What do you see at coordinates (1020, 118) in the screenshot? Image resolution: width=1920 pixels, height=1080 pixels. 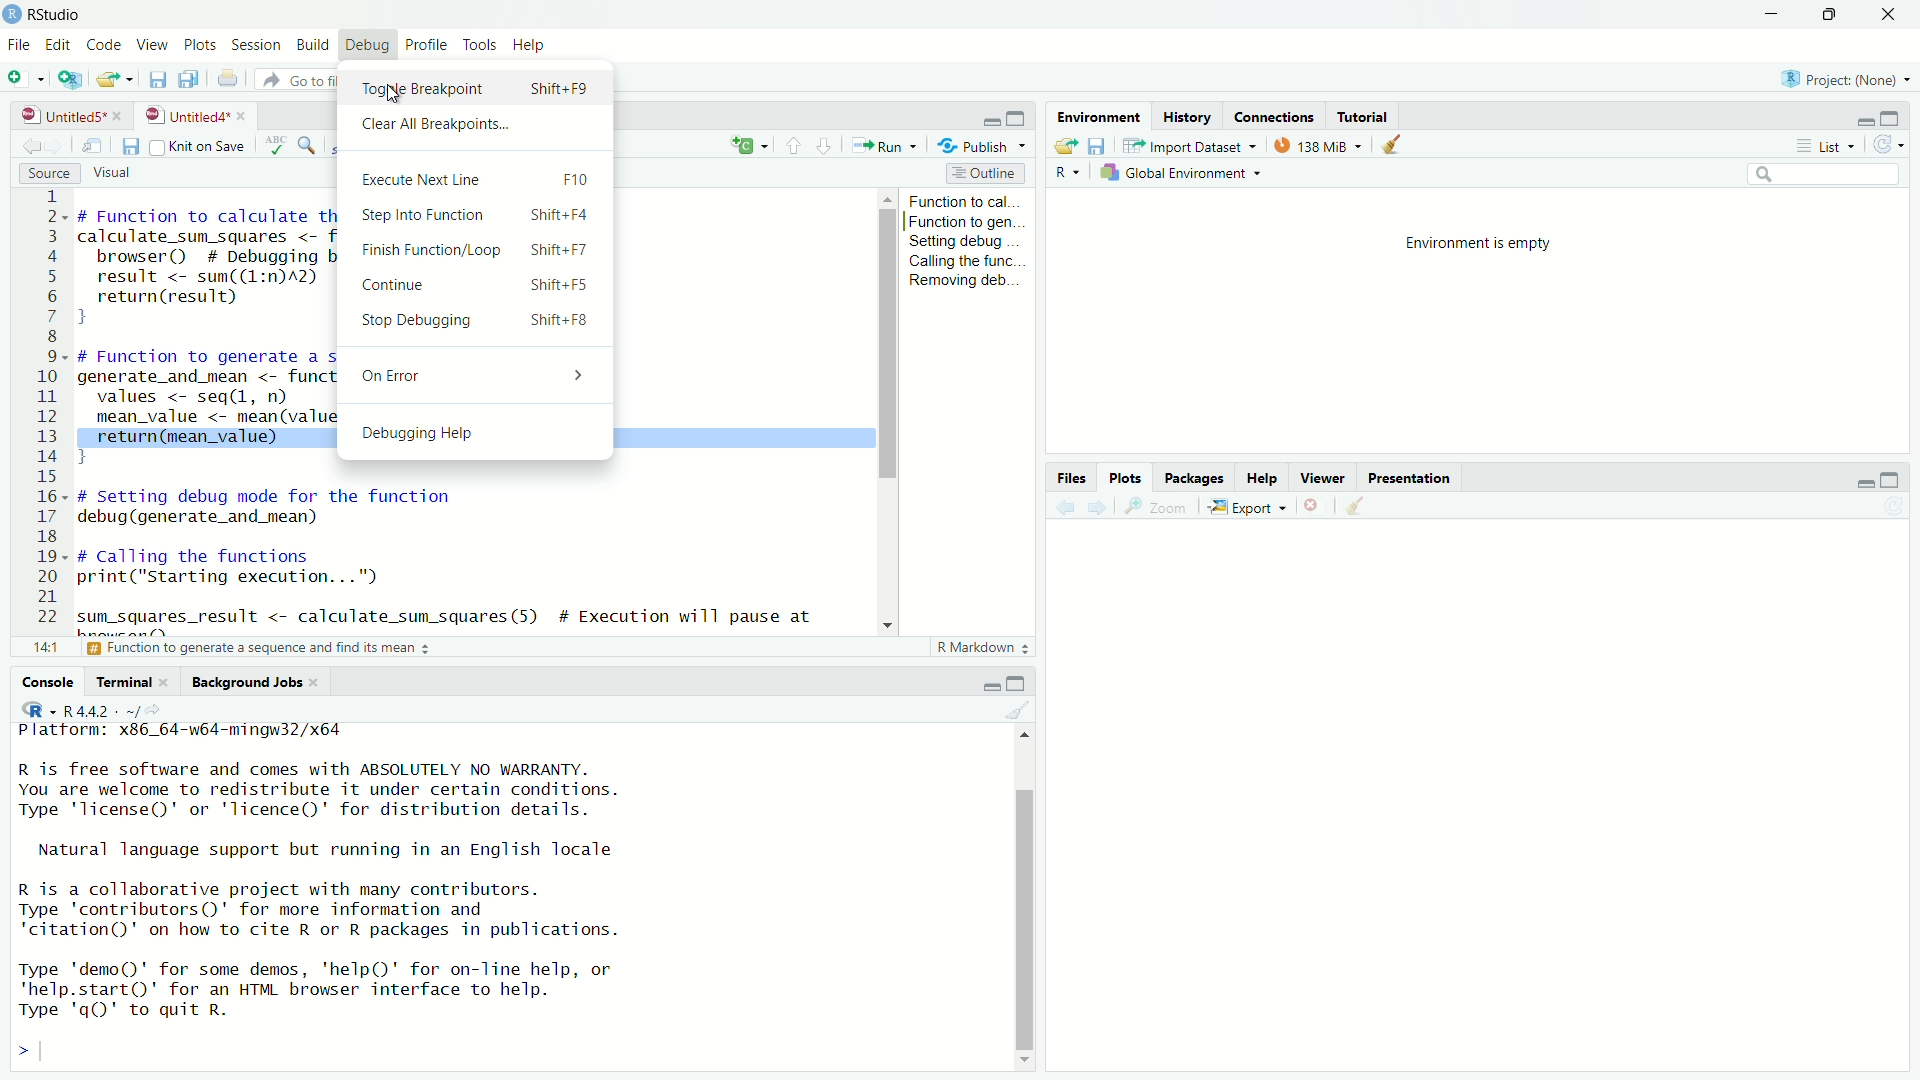 I see `maximize` at bounding box center [1020, 118].